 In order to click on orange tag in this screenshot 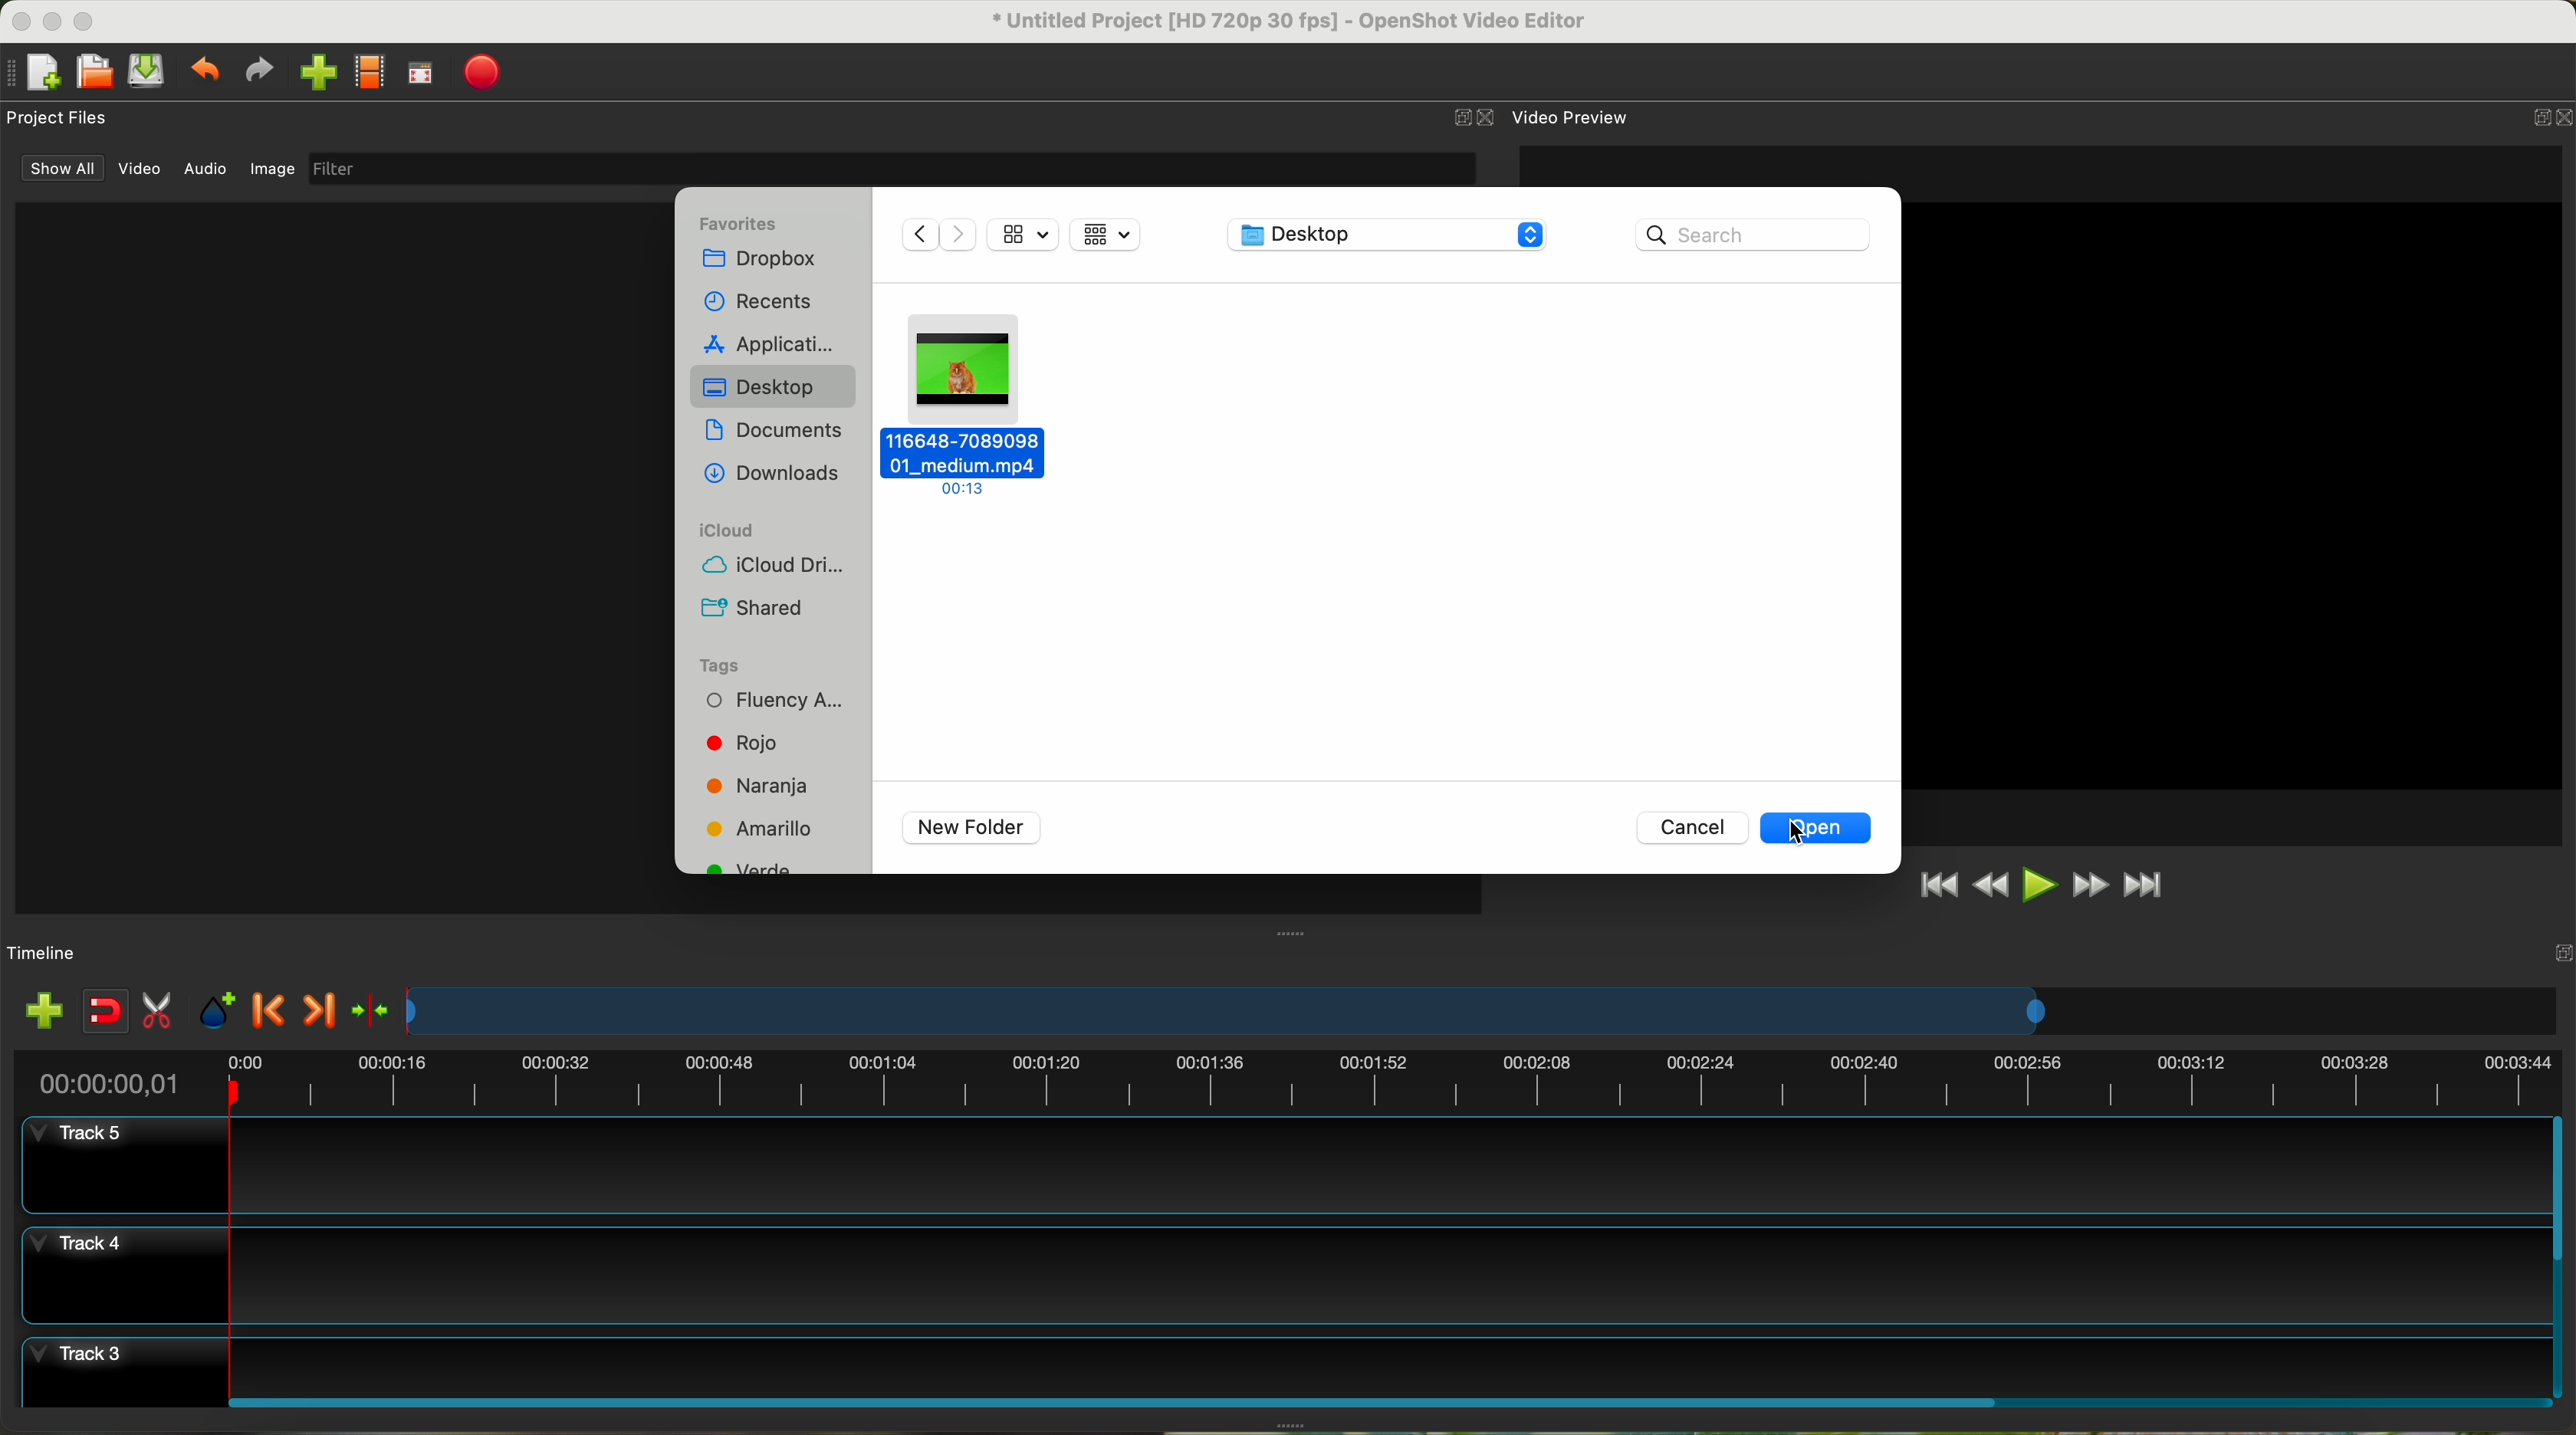, I will do `click(761, 788)`.